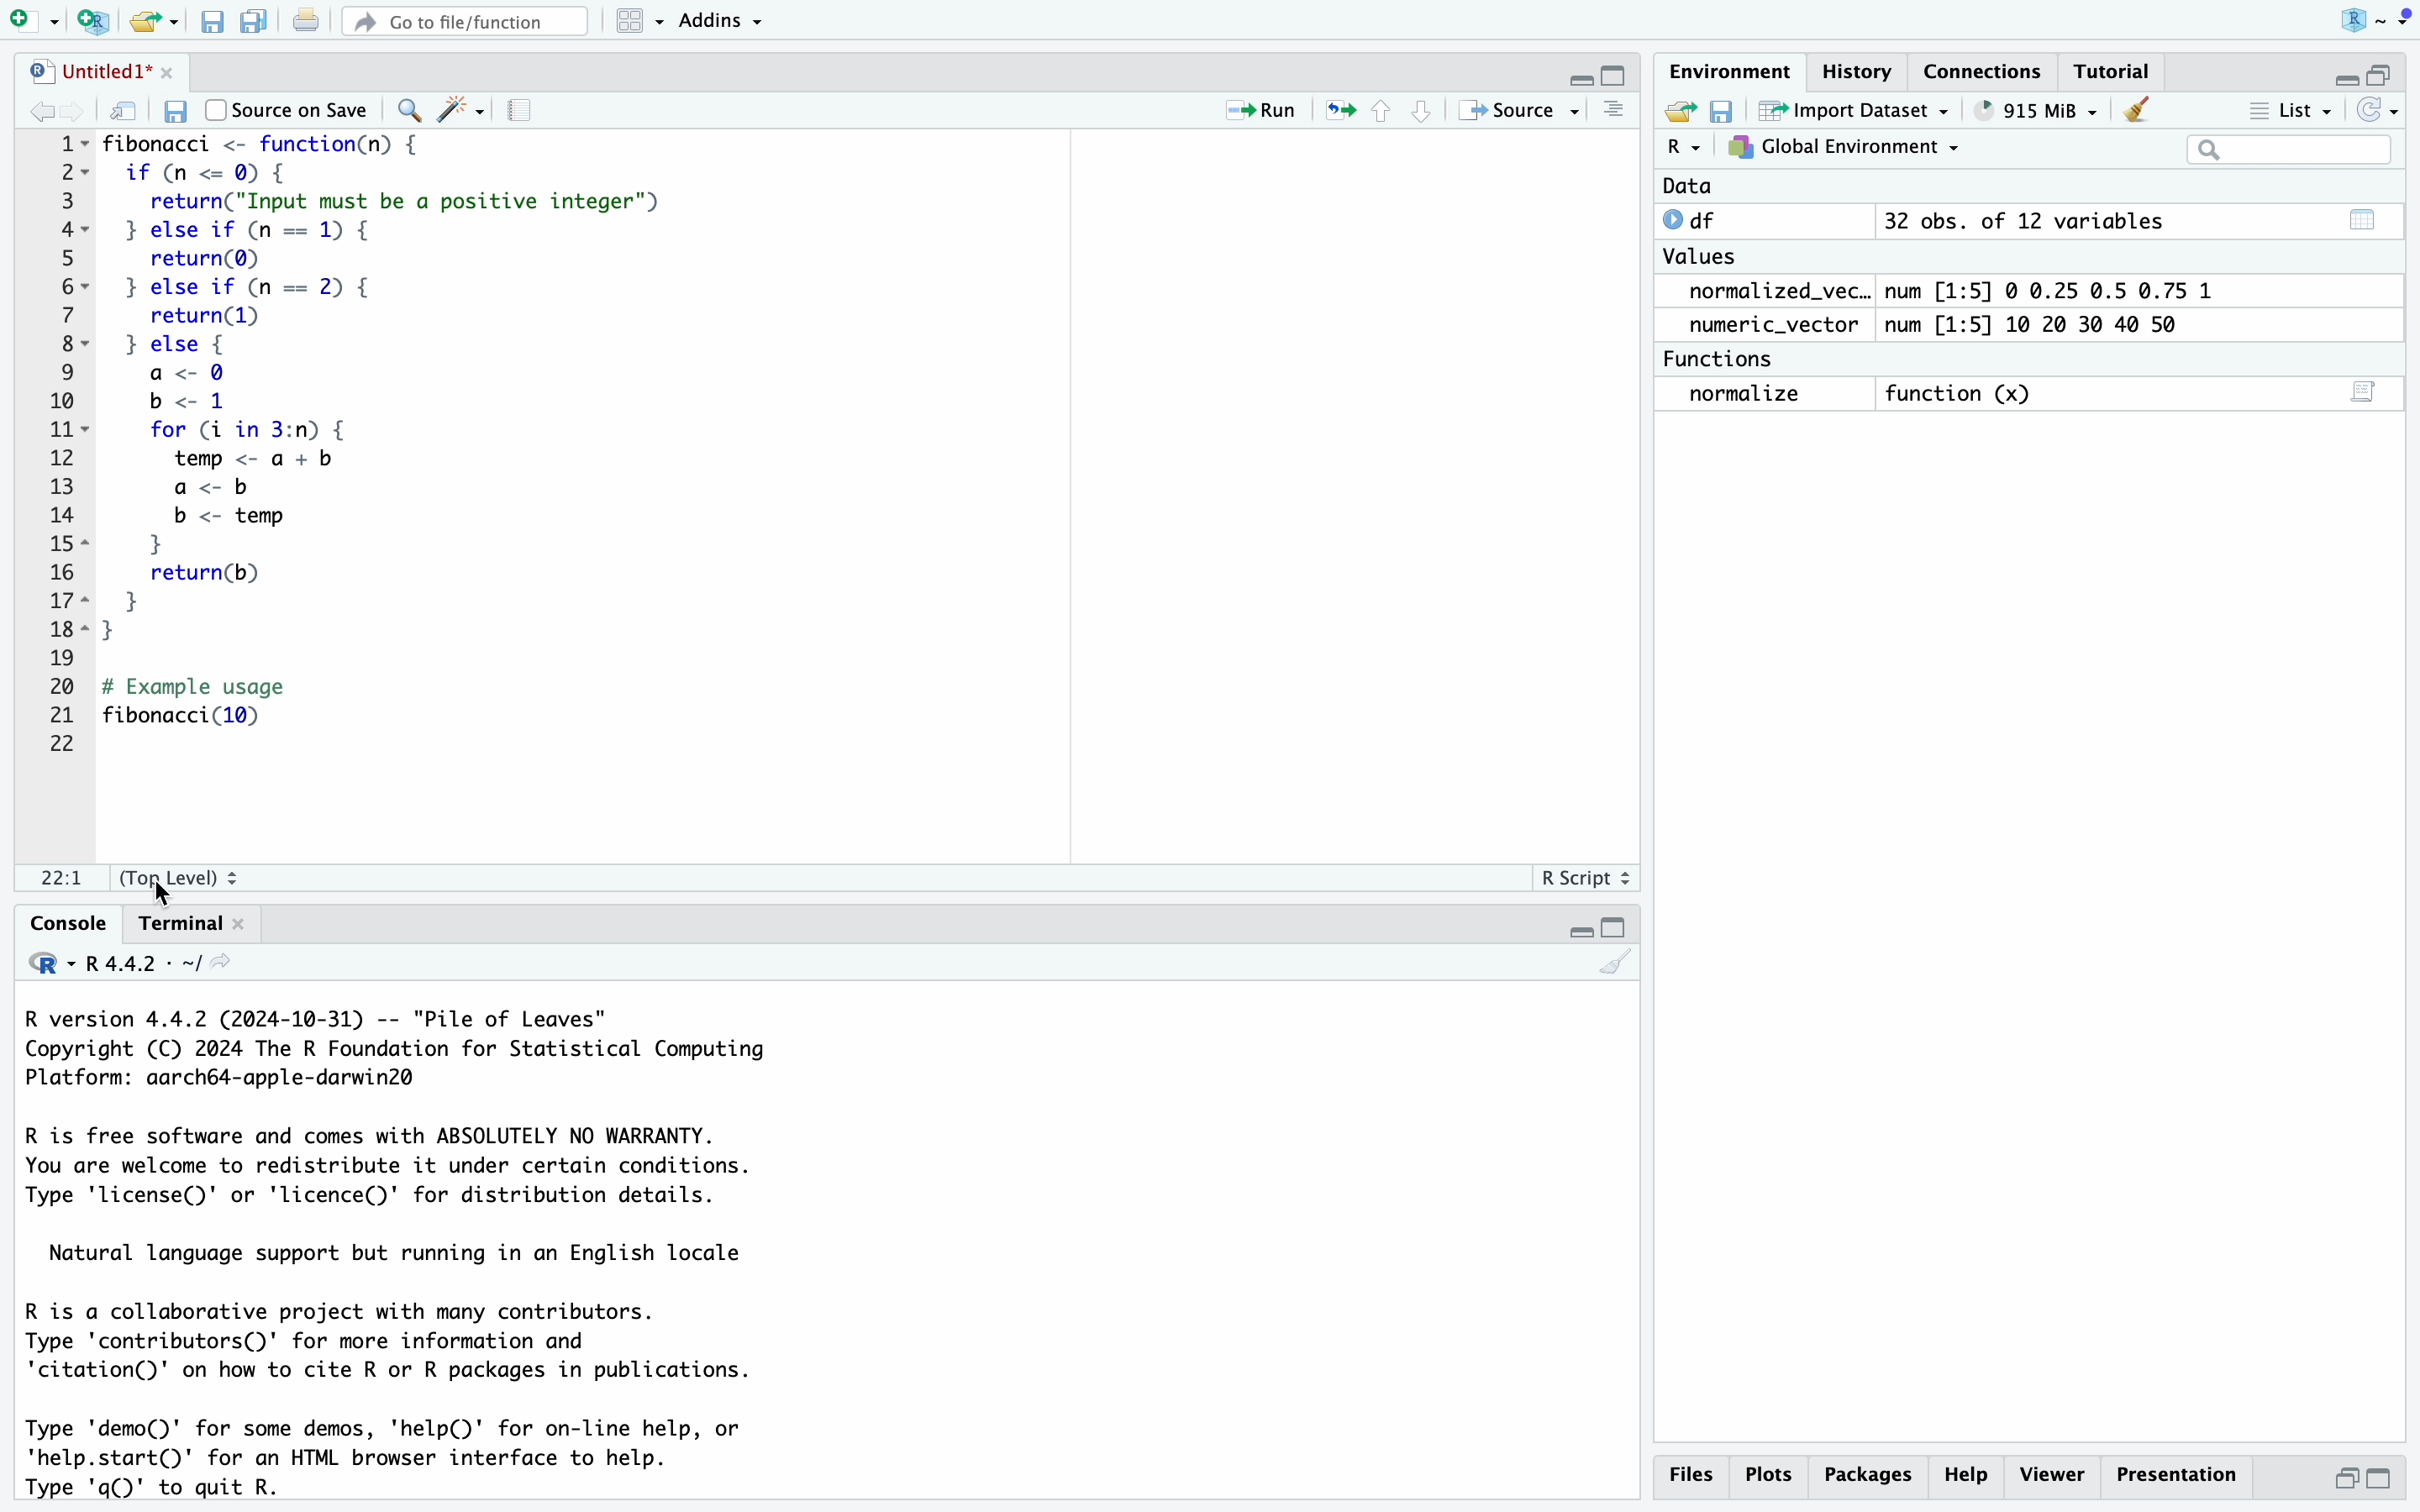  What do you see at coordinates (1704, 256) in the screenshot?
I see `values` at bounding box center [1704, 256].